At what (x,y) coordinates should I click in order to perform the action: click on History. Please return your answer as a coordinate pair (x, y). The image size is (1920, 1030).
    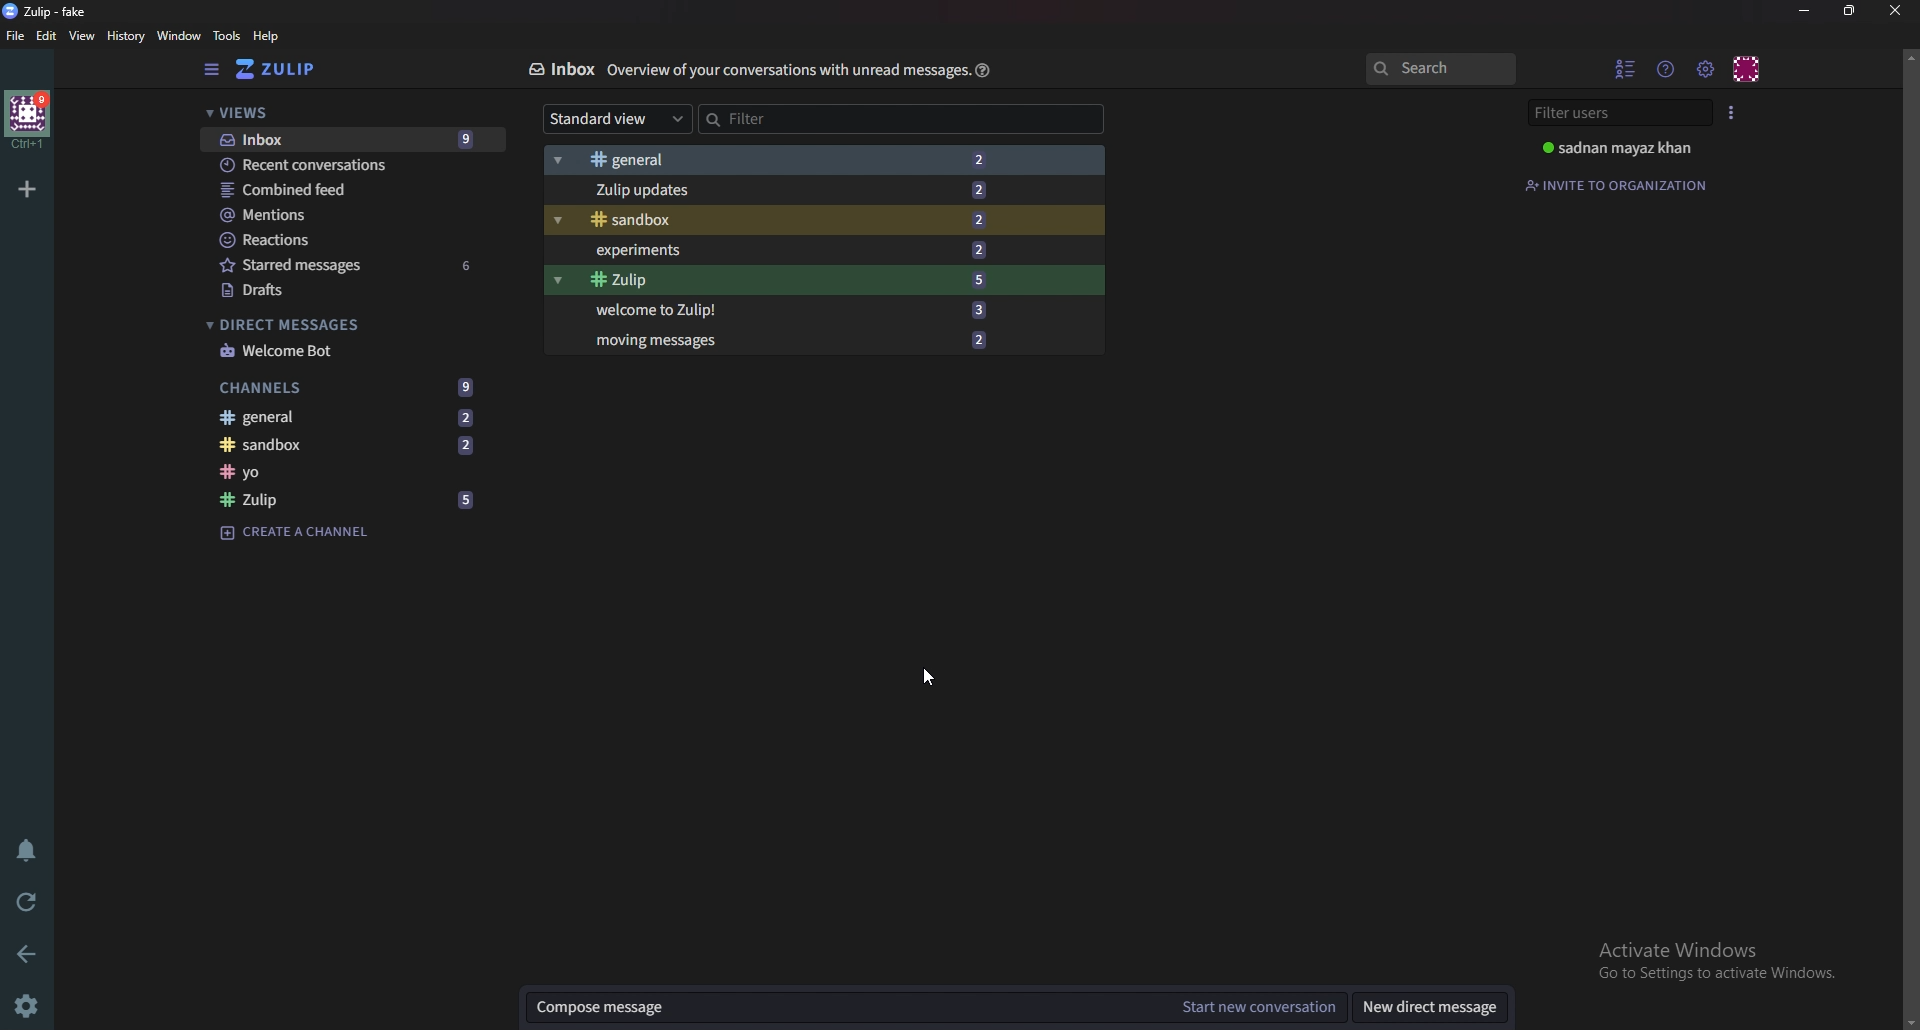
    Looking at the image, I should click on (126, 37).